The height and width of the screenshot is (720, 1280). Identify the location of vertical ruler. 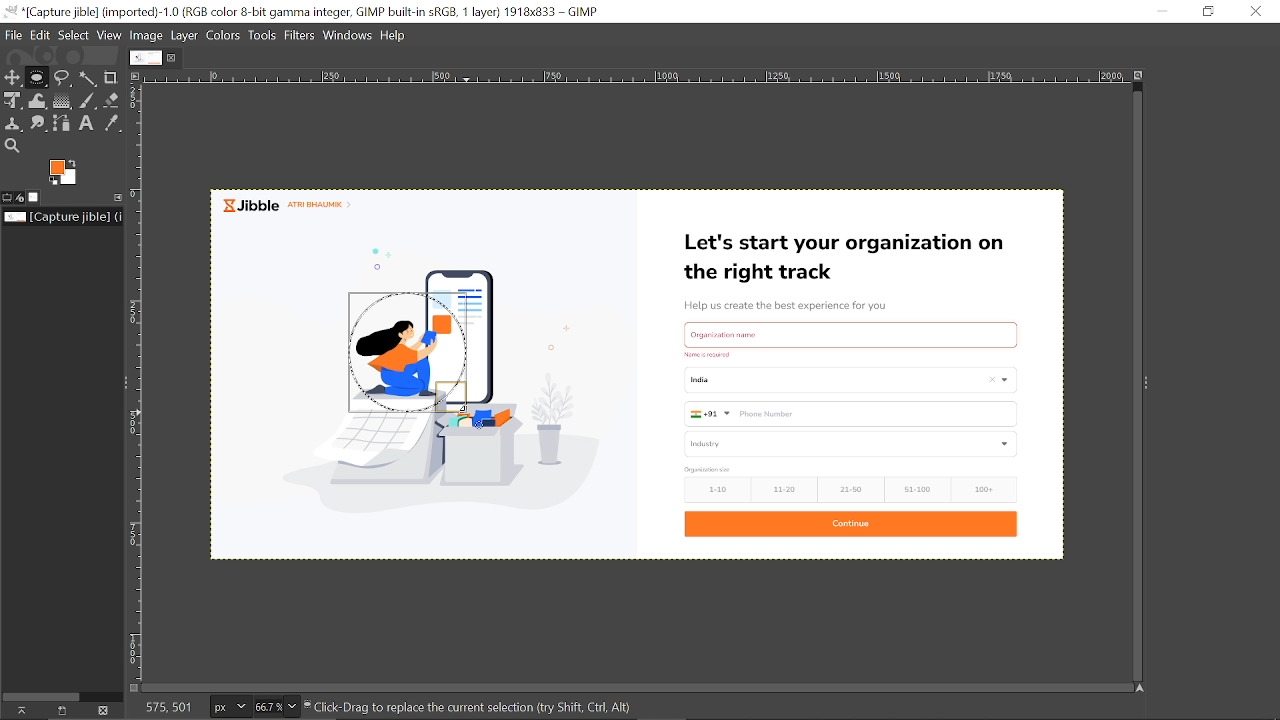
(142, 383).